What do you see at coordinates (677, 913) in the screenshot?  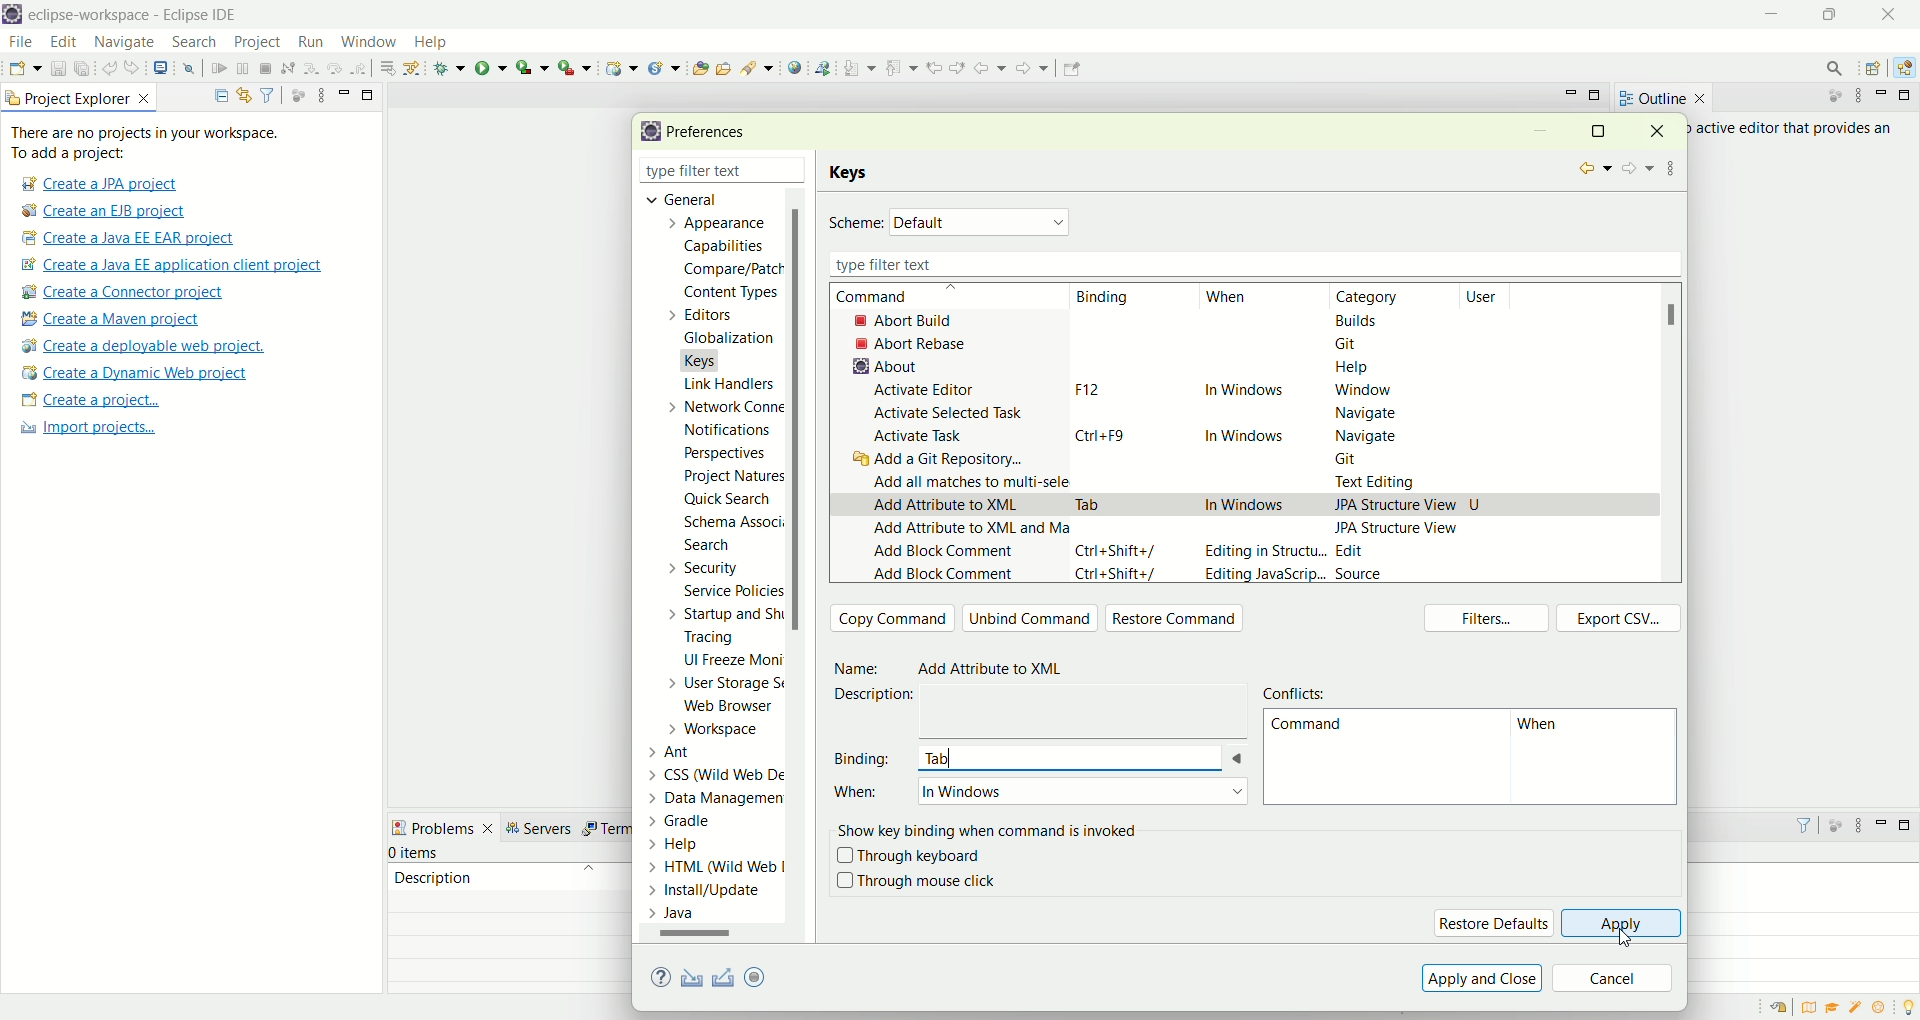 I see `Java` at bounding box center [677, 913].